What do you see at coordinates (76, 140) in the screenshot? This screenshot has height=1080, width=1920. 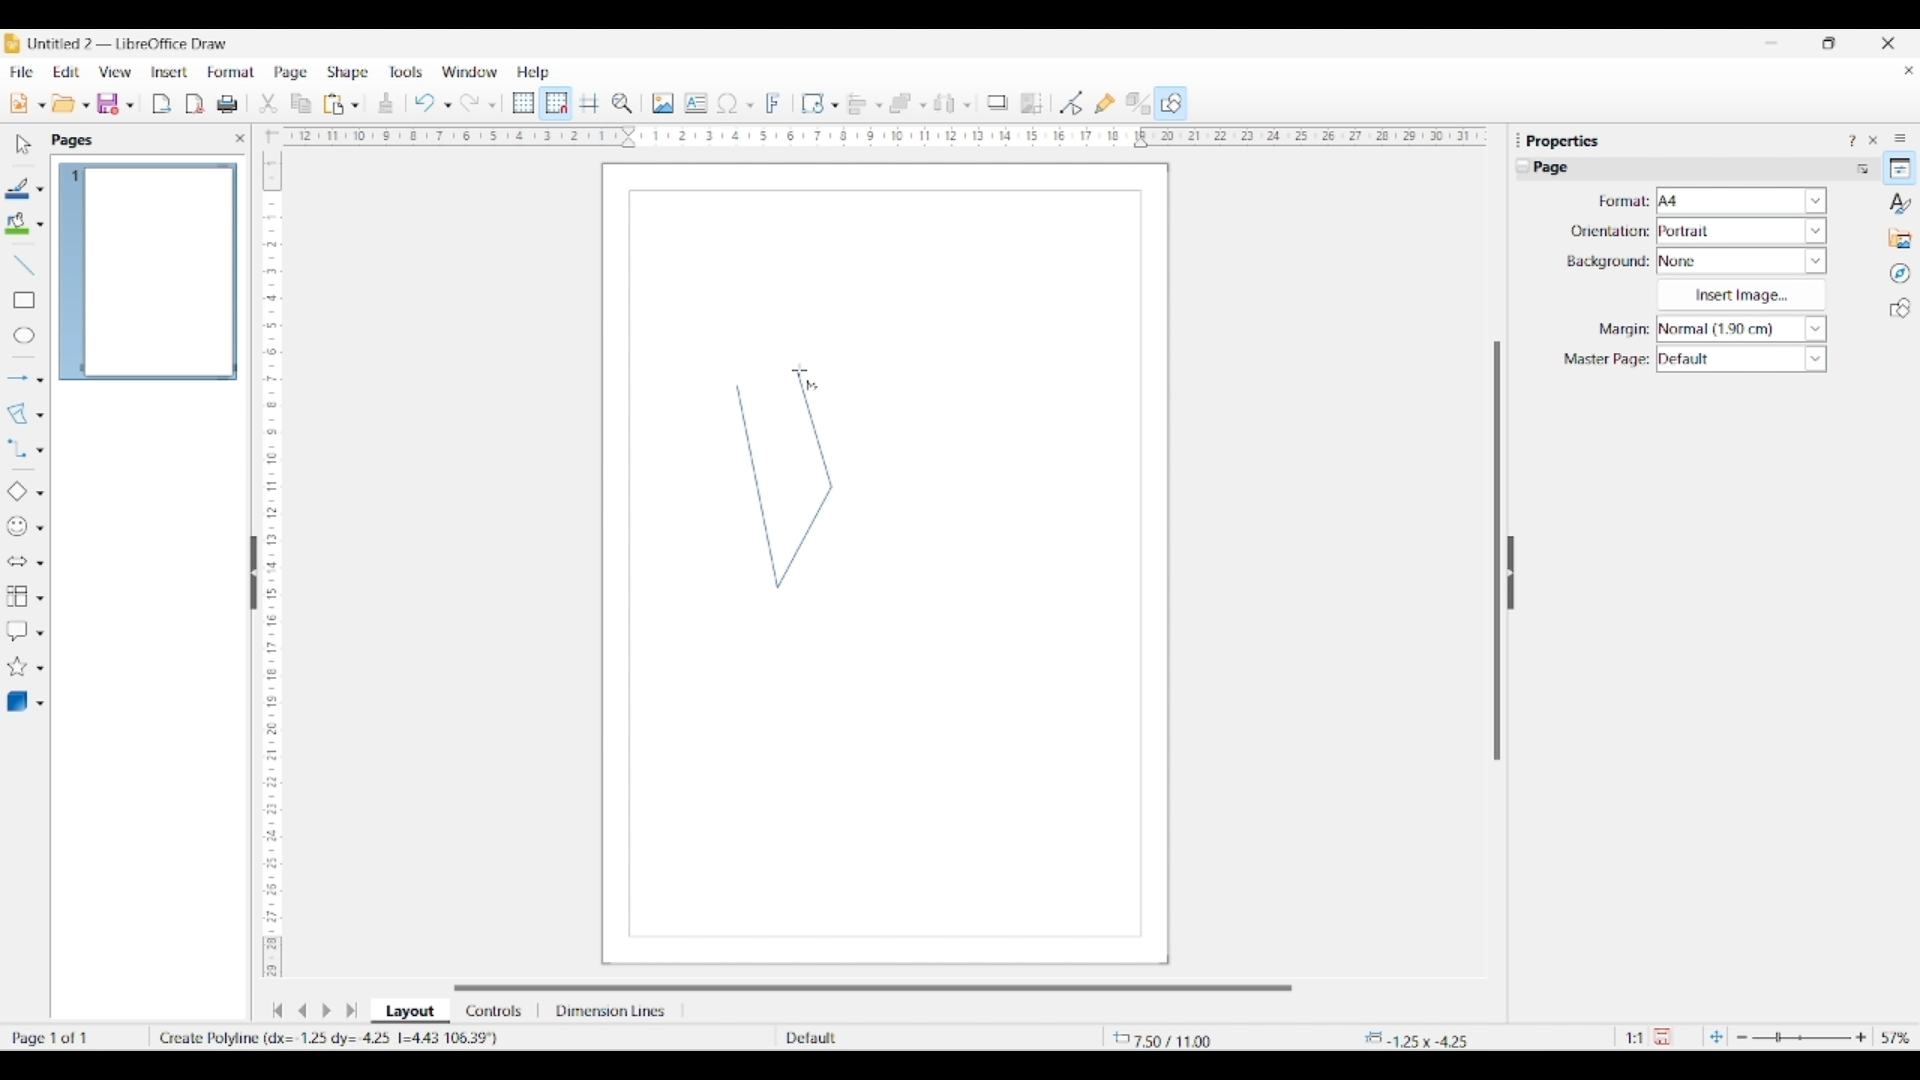 I see `Section title - Pages` at bounding box center [76, 140].